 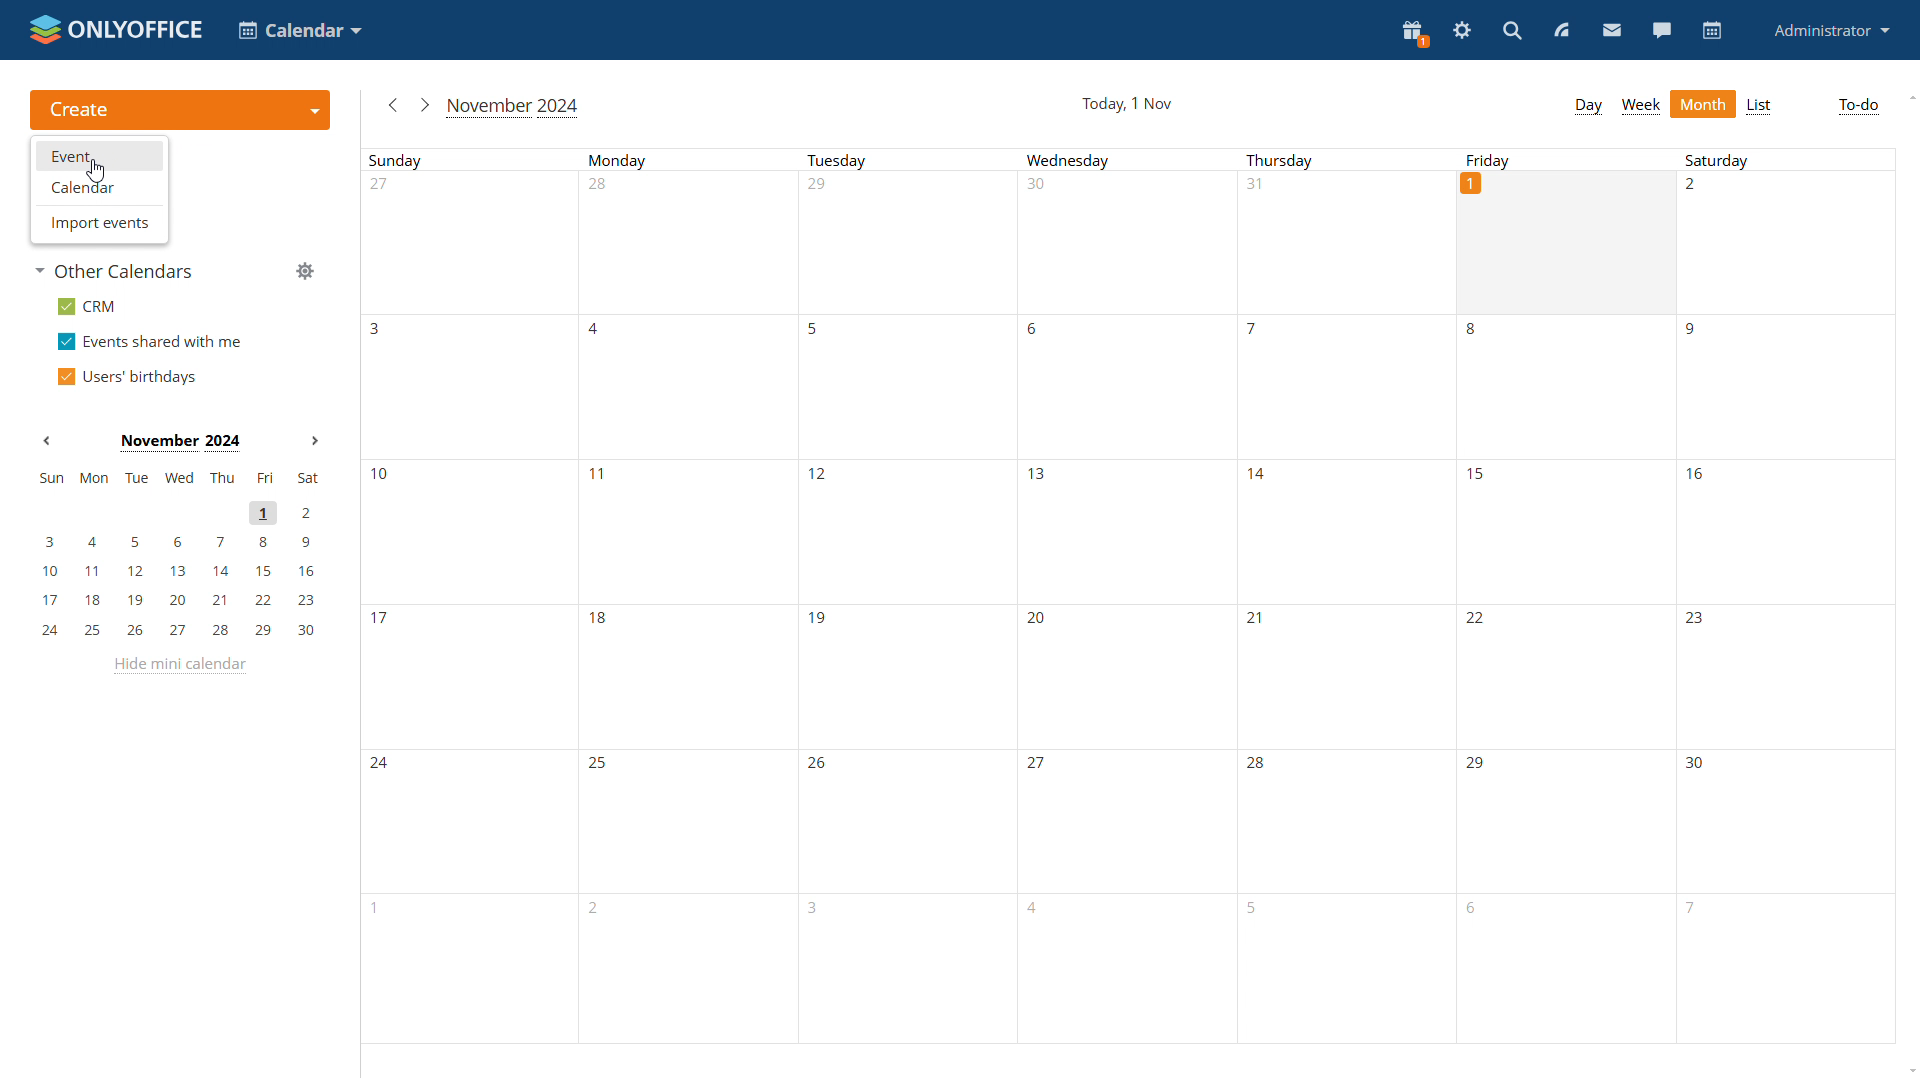 What do you see at coordinates (149, 342) in the screenshot?
I see `events shared with me` at bounding box center [149, 342].